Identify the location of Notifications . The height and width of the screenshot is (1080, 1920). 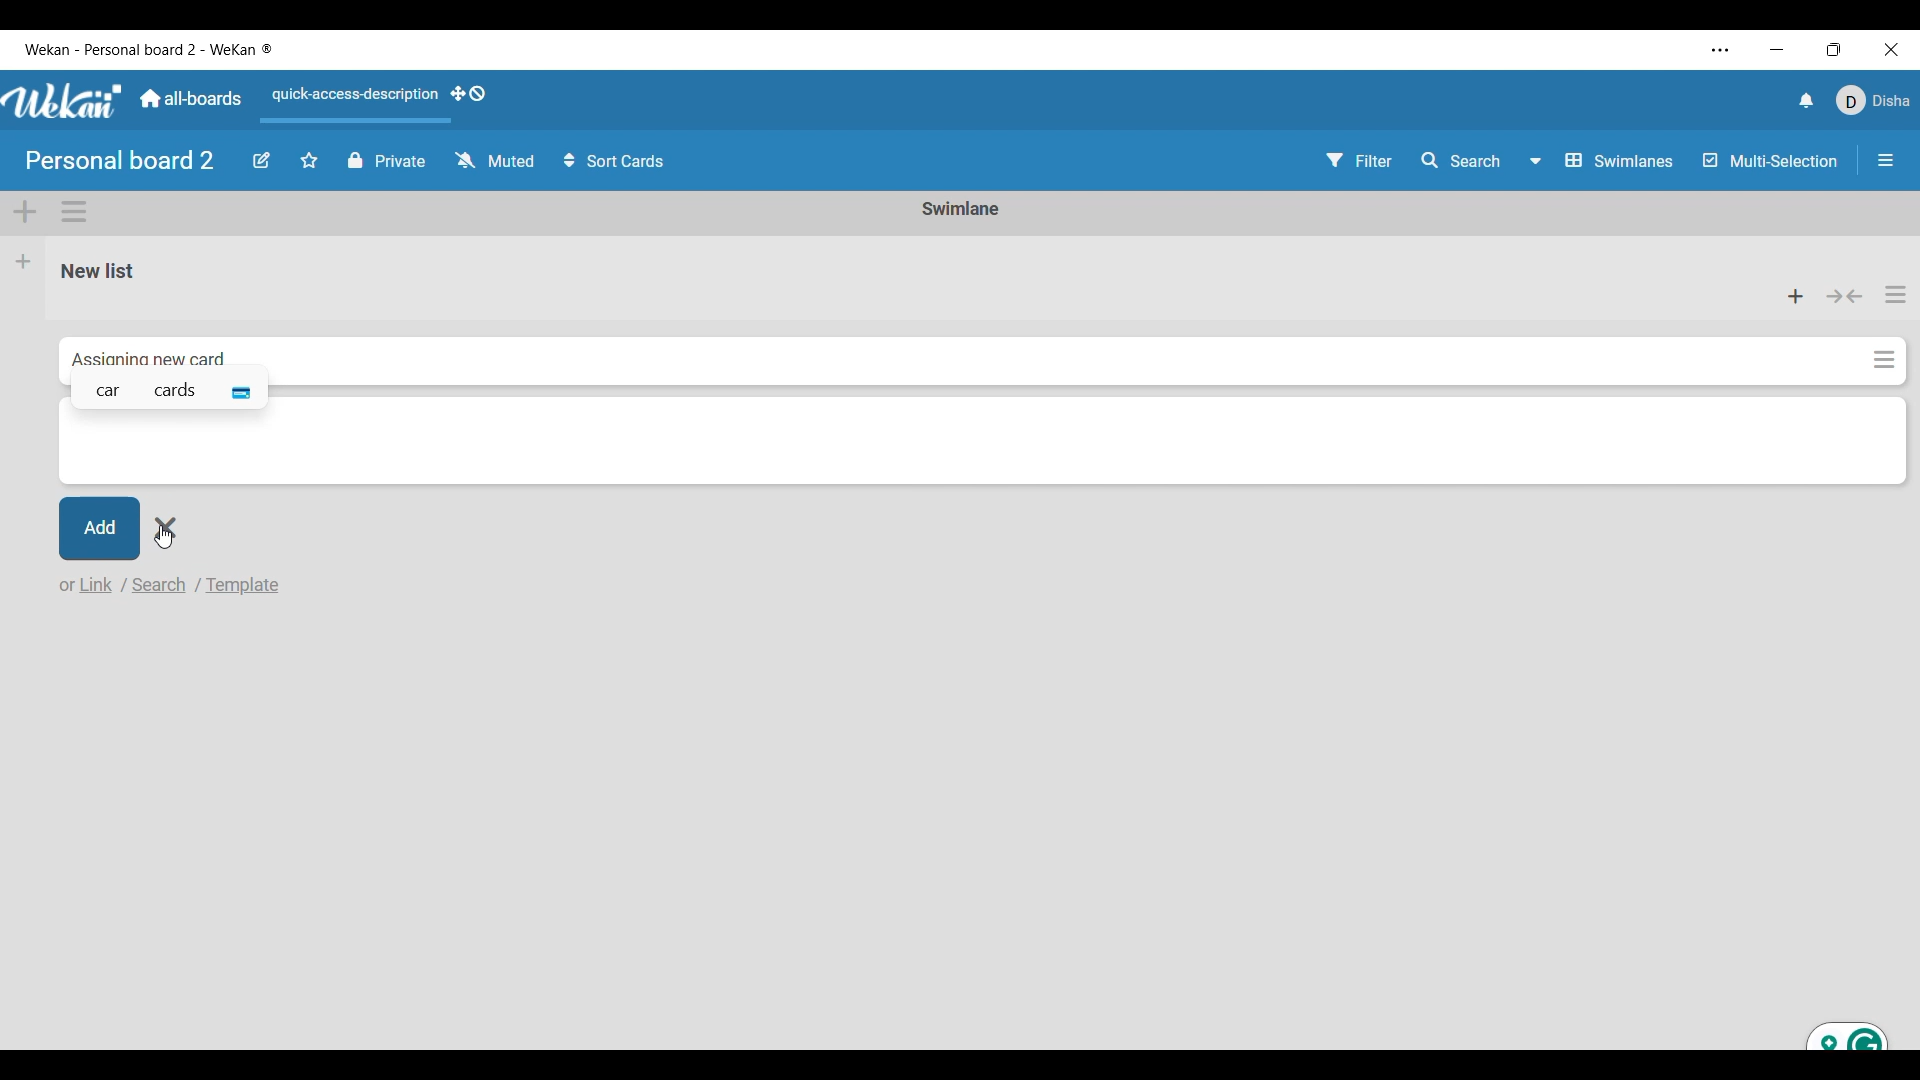
(1807, 100).